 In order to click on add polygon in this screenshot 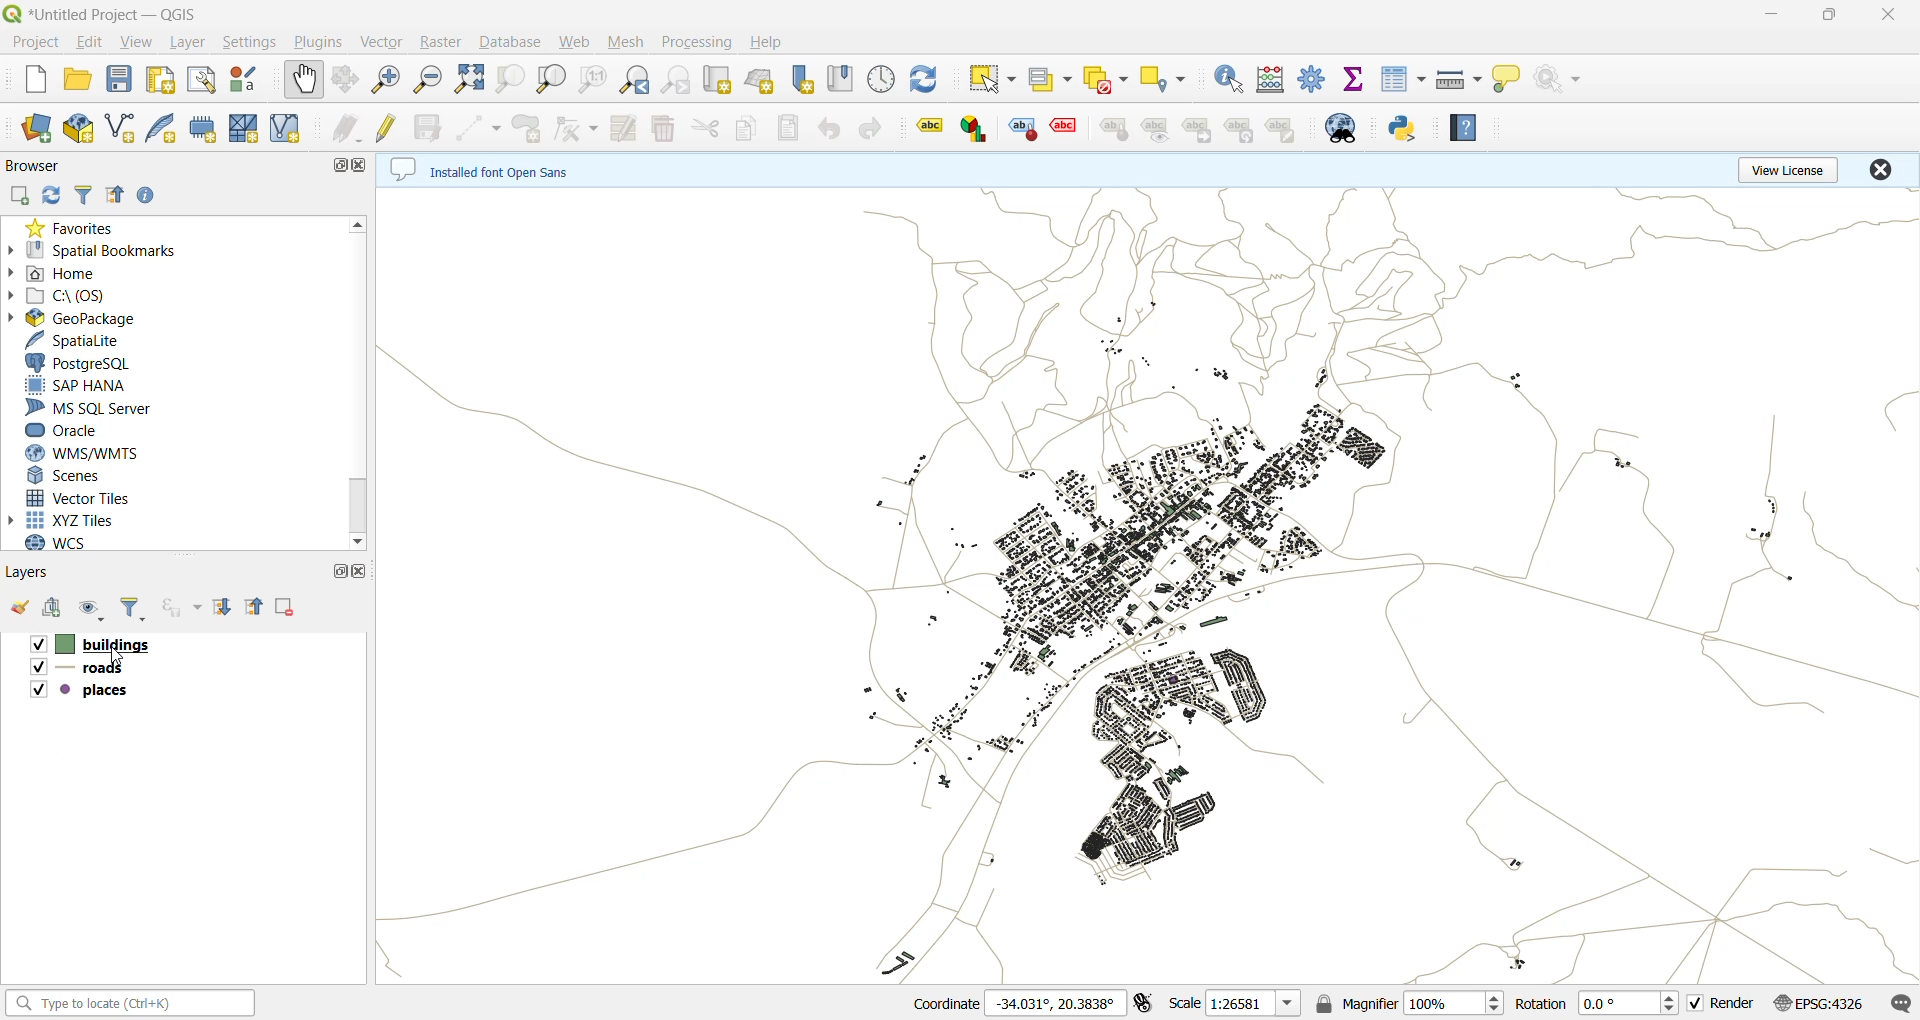, I will do `click(527, 127)`.